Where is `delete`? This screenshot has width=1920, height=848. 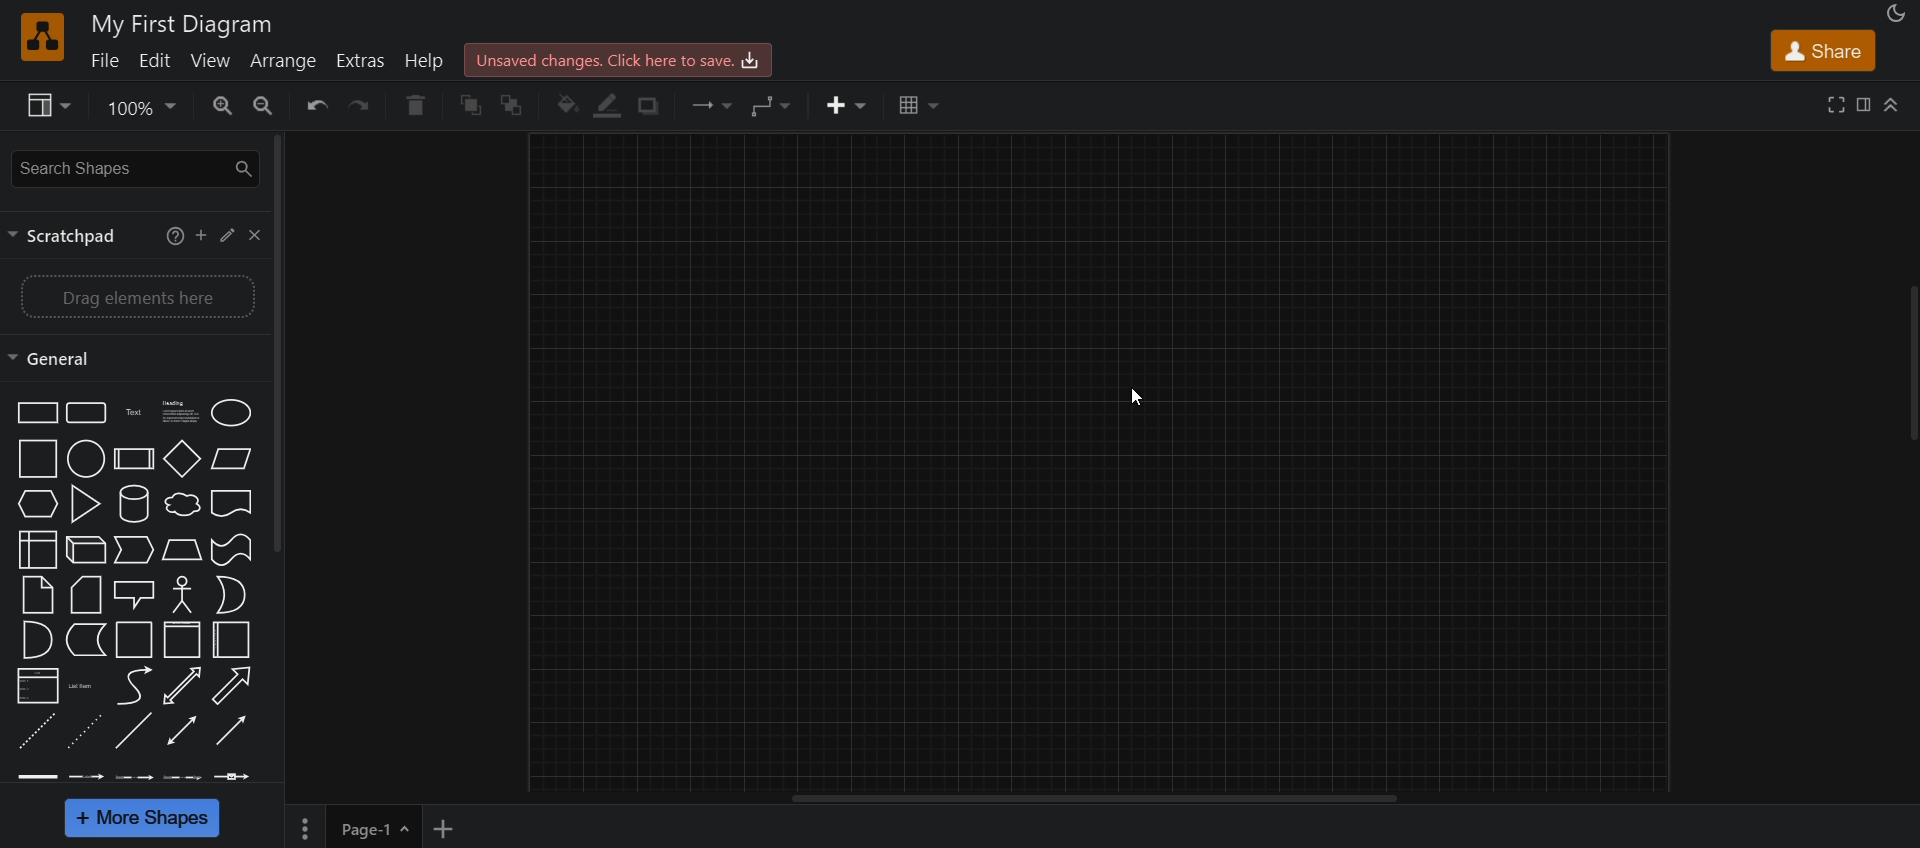 delete is located at coordinates (422, 106).